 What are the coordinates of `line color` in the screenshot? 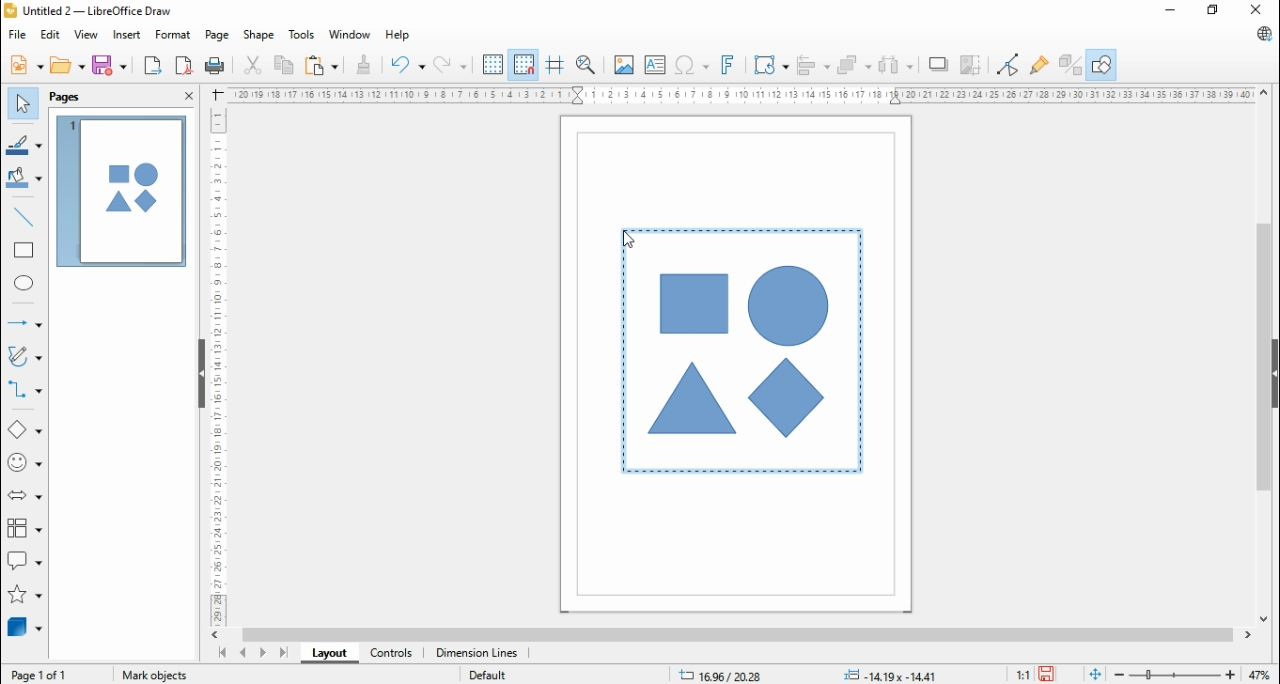 It's located at (24, 143).